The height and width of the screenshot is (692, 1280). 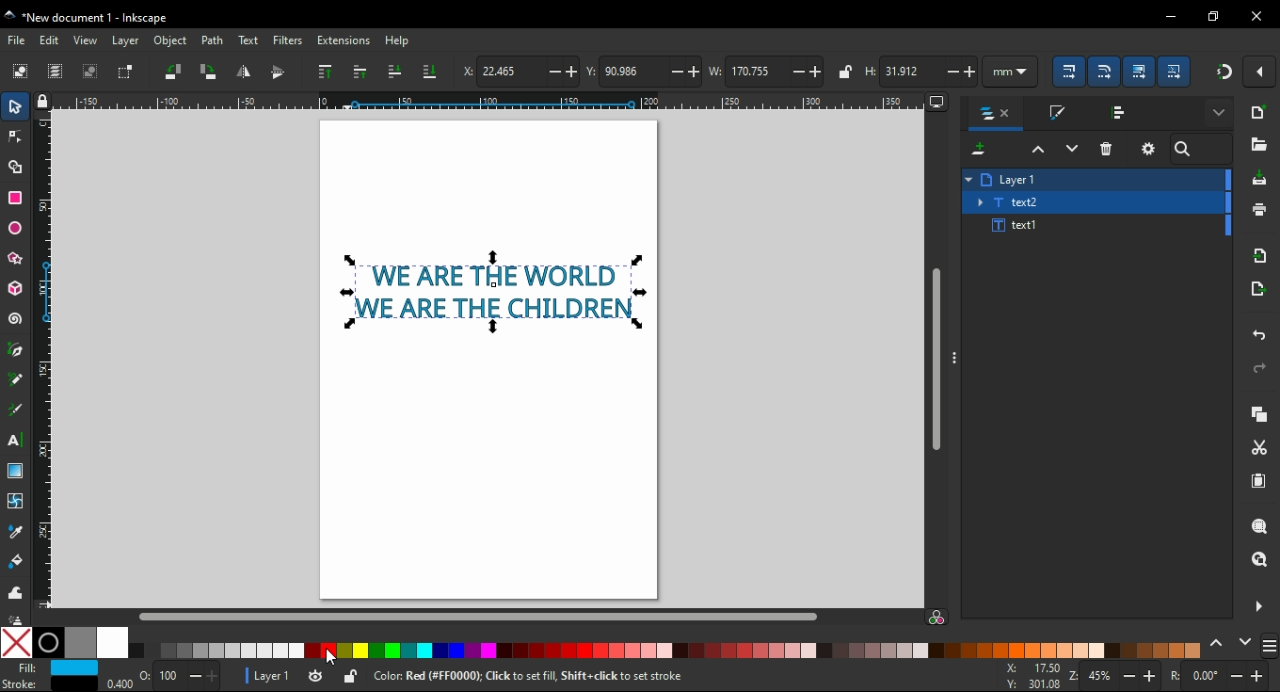 What do you see at coordinates (17, 563) in the screenshot?
I see `paint bucket tool` at bounding box center [17, 563].